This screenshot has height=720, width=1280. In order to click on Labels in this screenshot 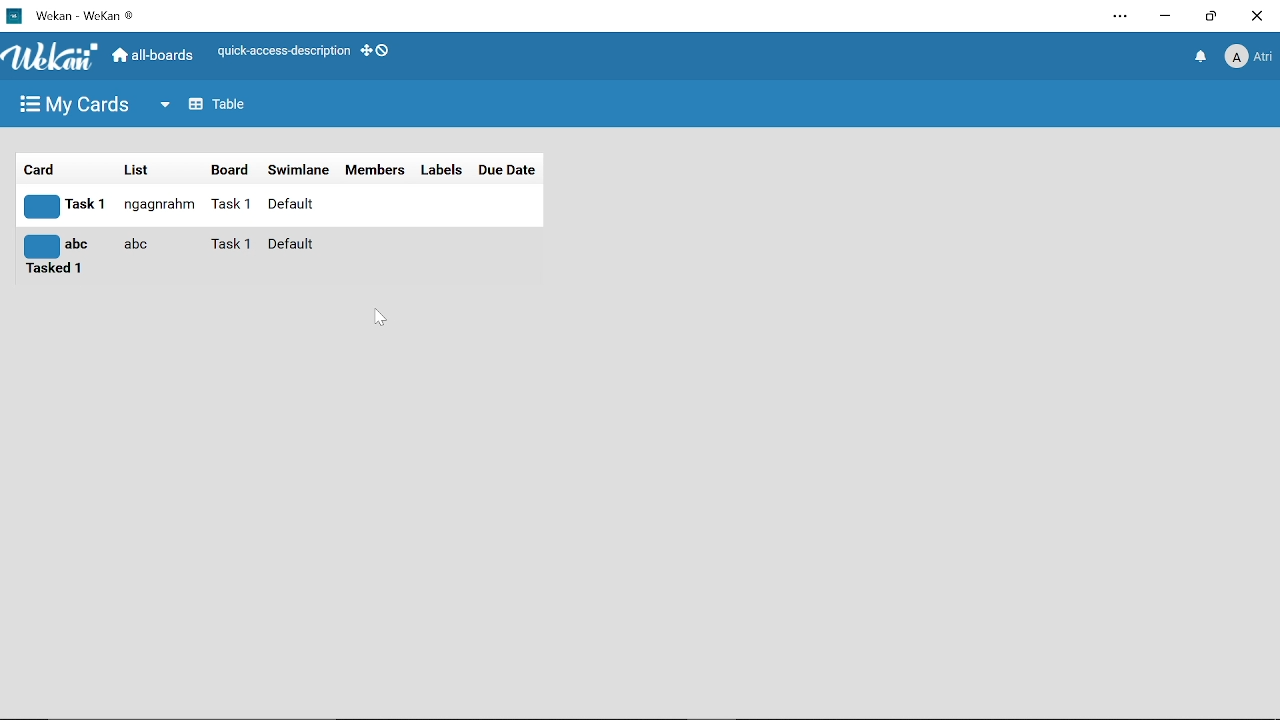, I will do `click(444, 171)`.